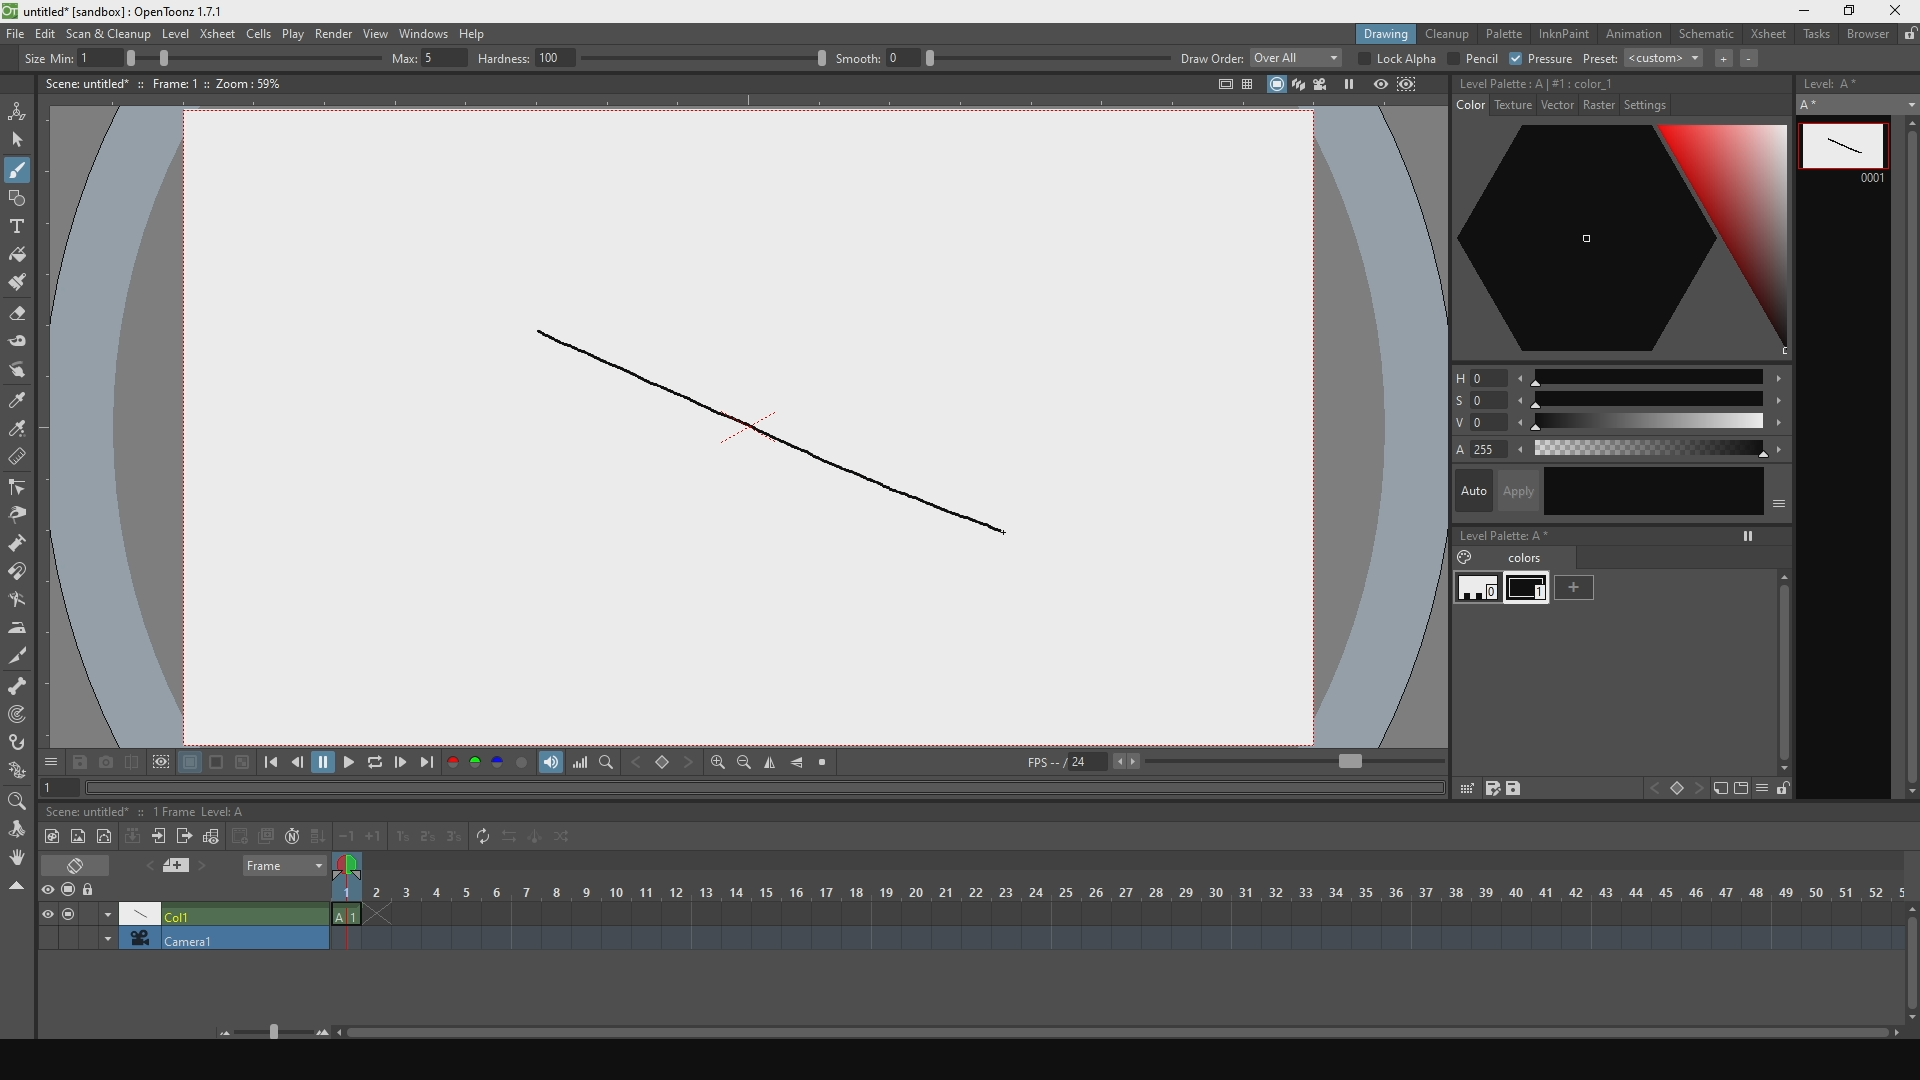 The width and height of the screenshot is (1920, 1080). I want to click on vector, so click(1556, 104).